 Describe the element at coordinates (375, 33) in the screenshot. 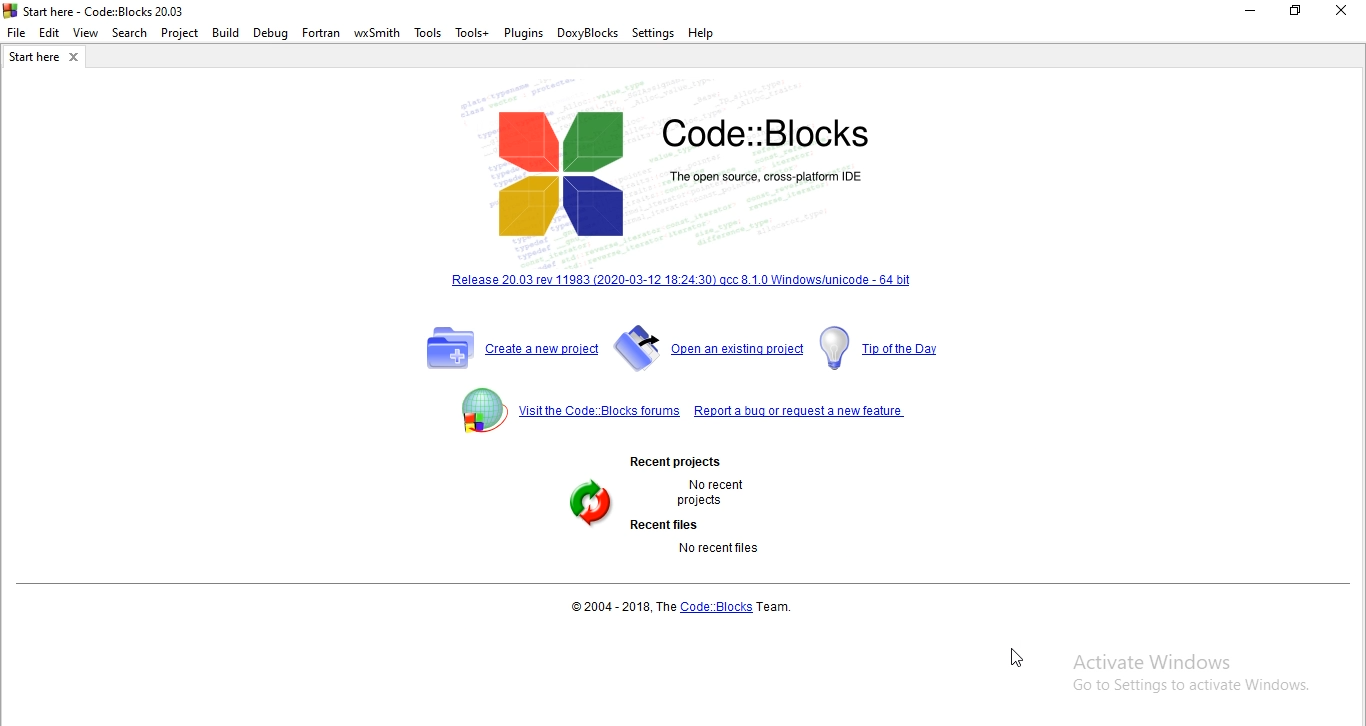

I see `wxSmith` at that location.